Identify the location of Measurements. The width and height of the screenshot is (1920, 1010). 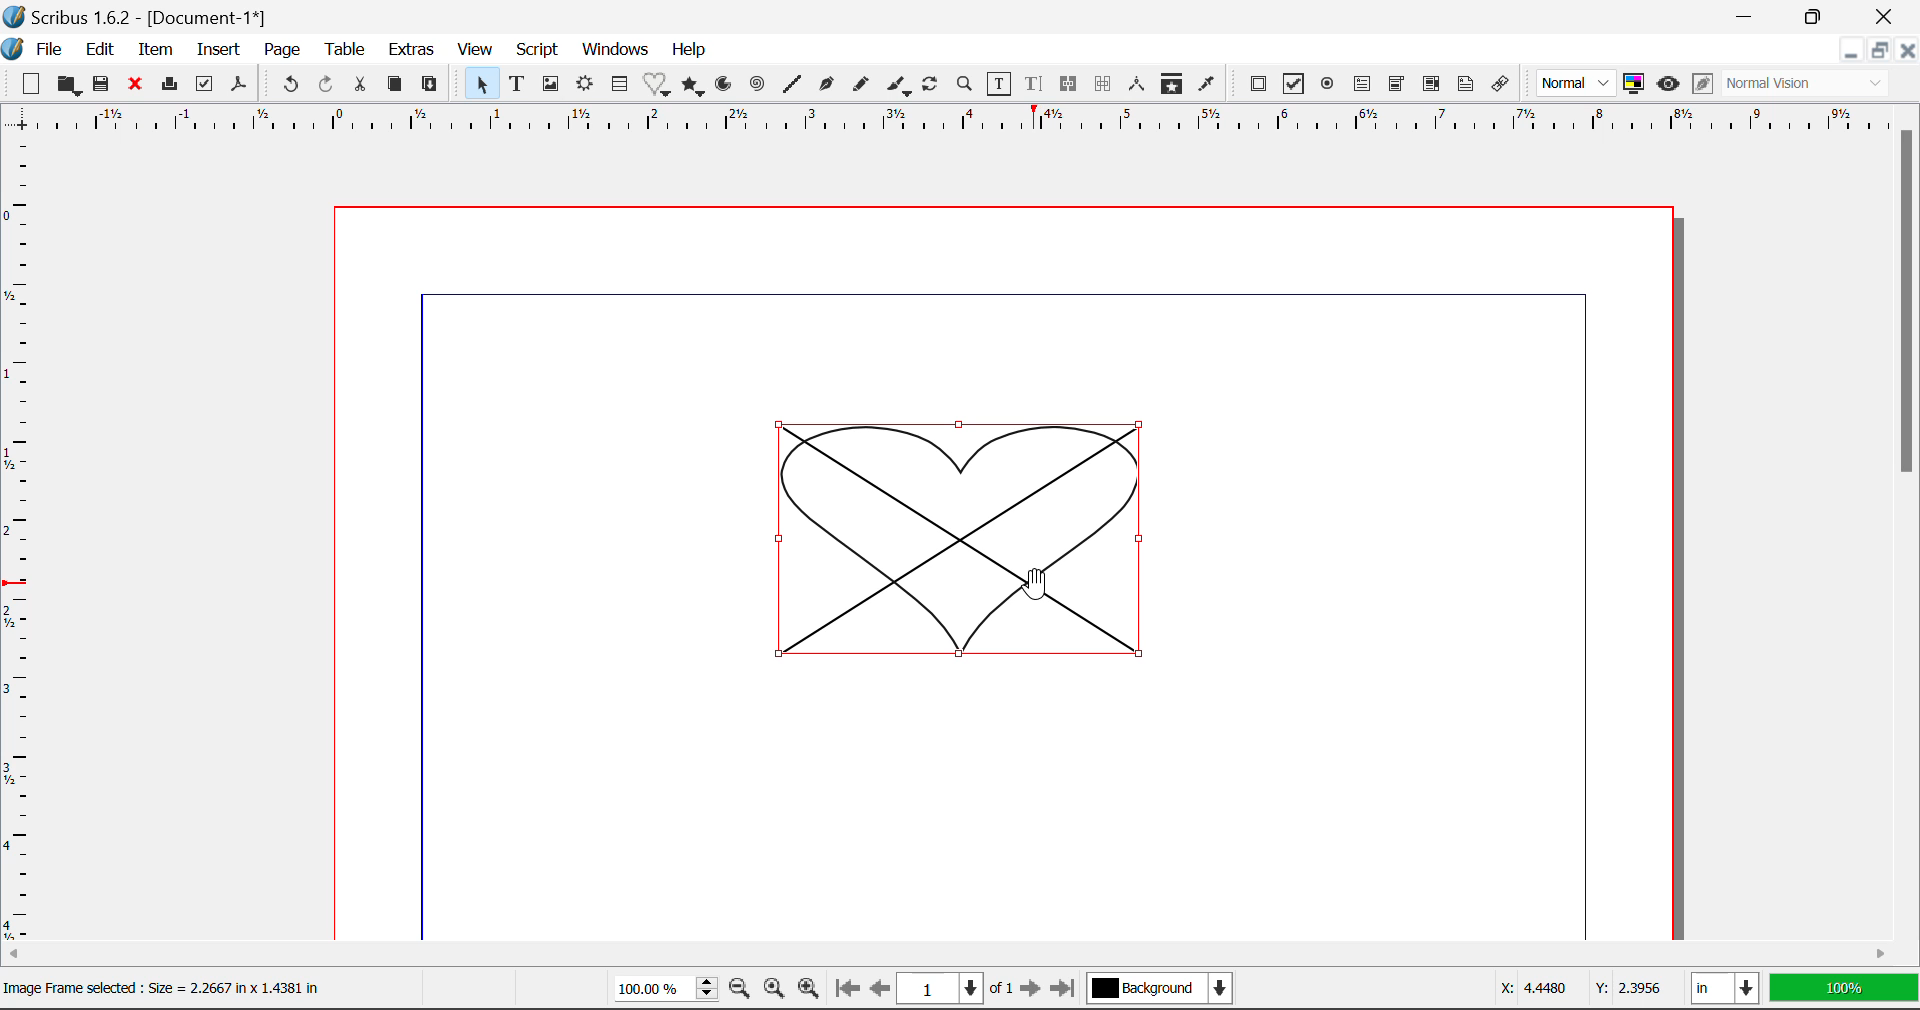
(1139, 85).